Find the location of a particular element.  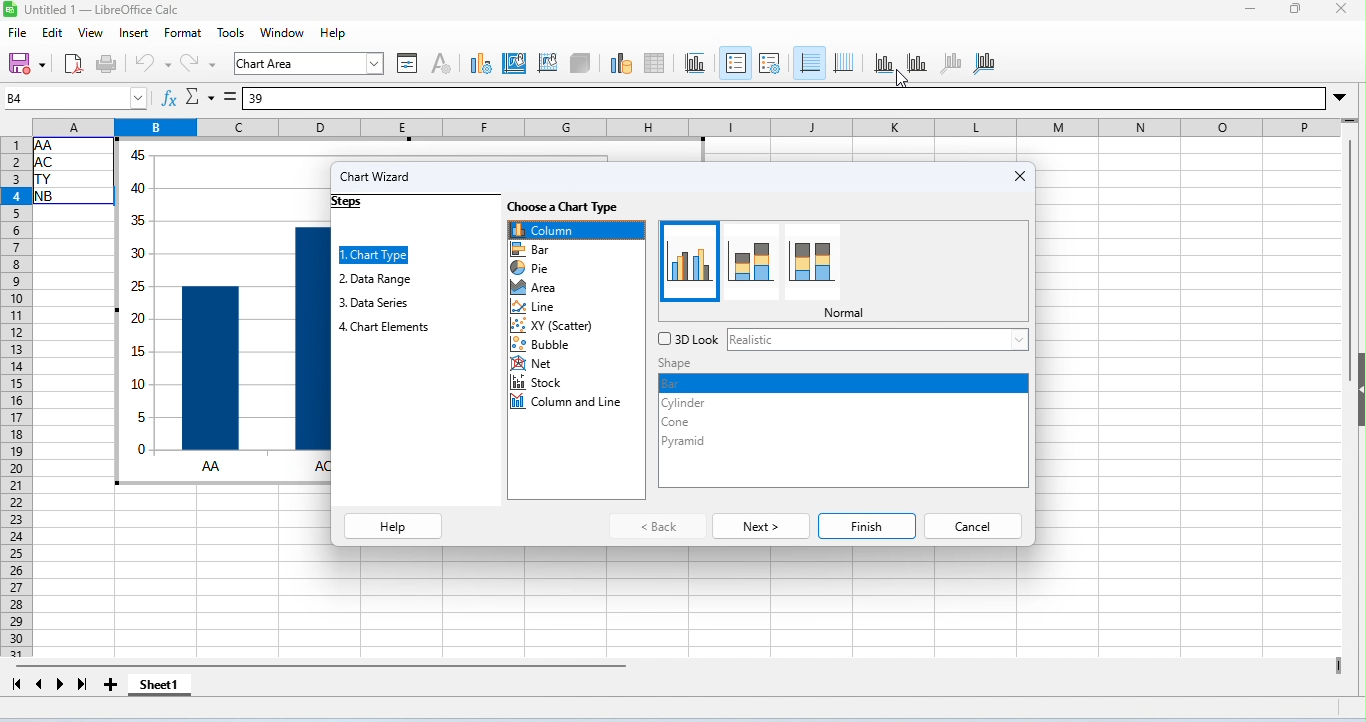

scatter is located at coordinates (558, 327).